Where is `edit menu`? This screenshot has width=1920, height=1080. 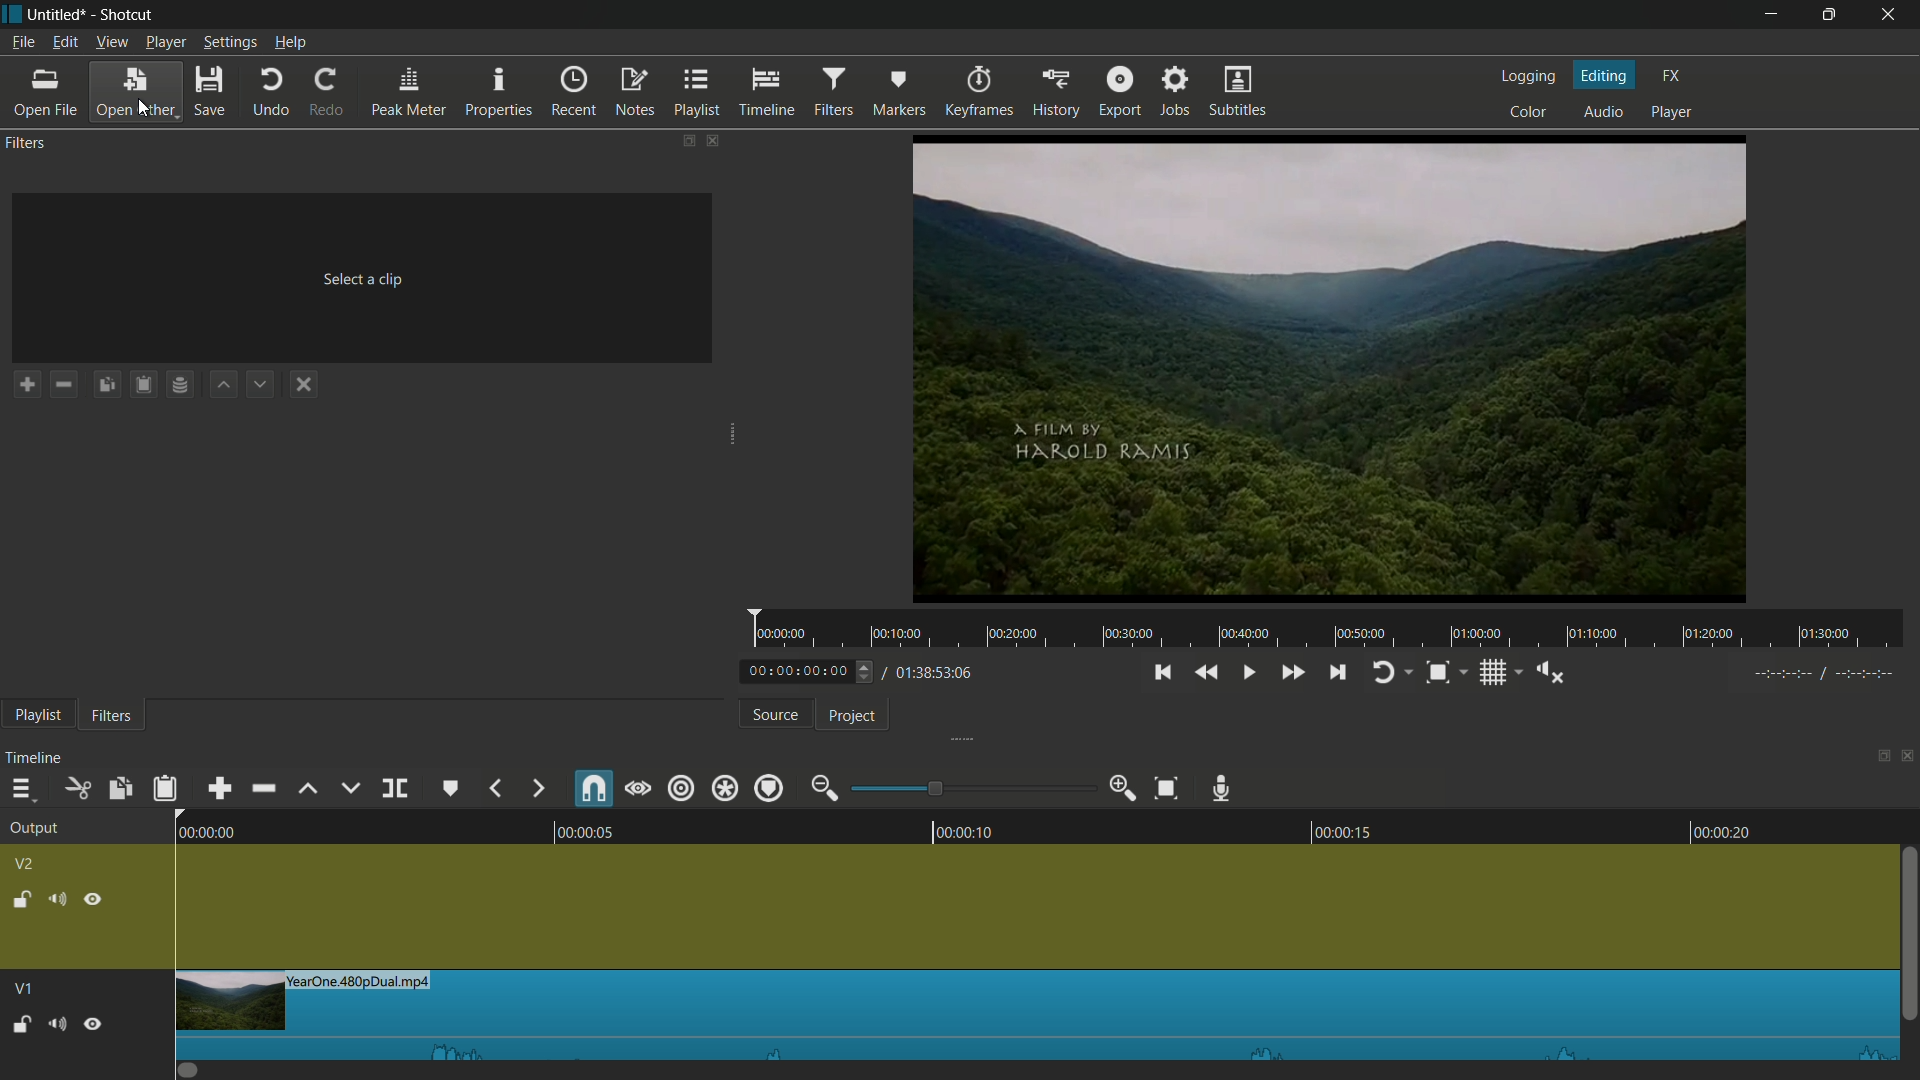
edit menu is located at coordinates (64, 42).